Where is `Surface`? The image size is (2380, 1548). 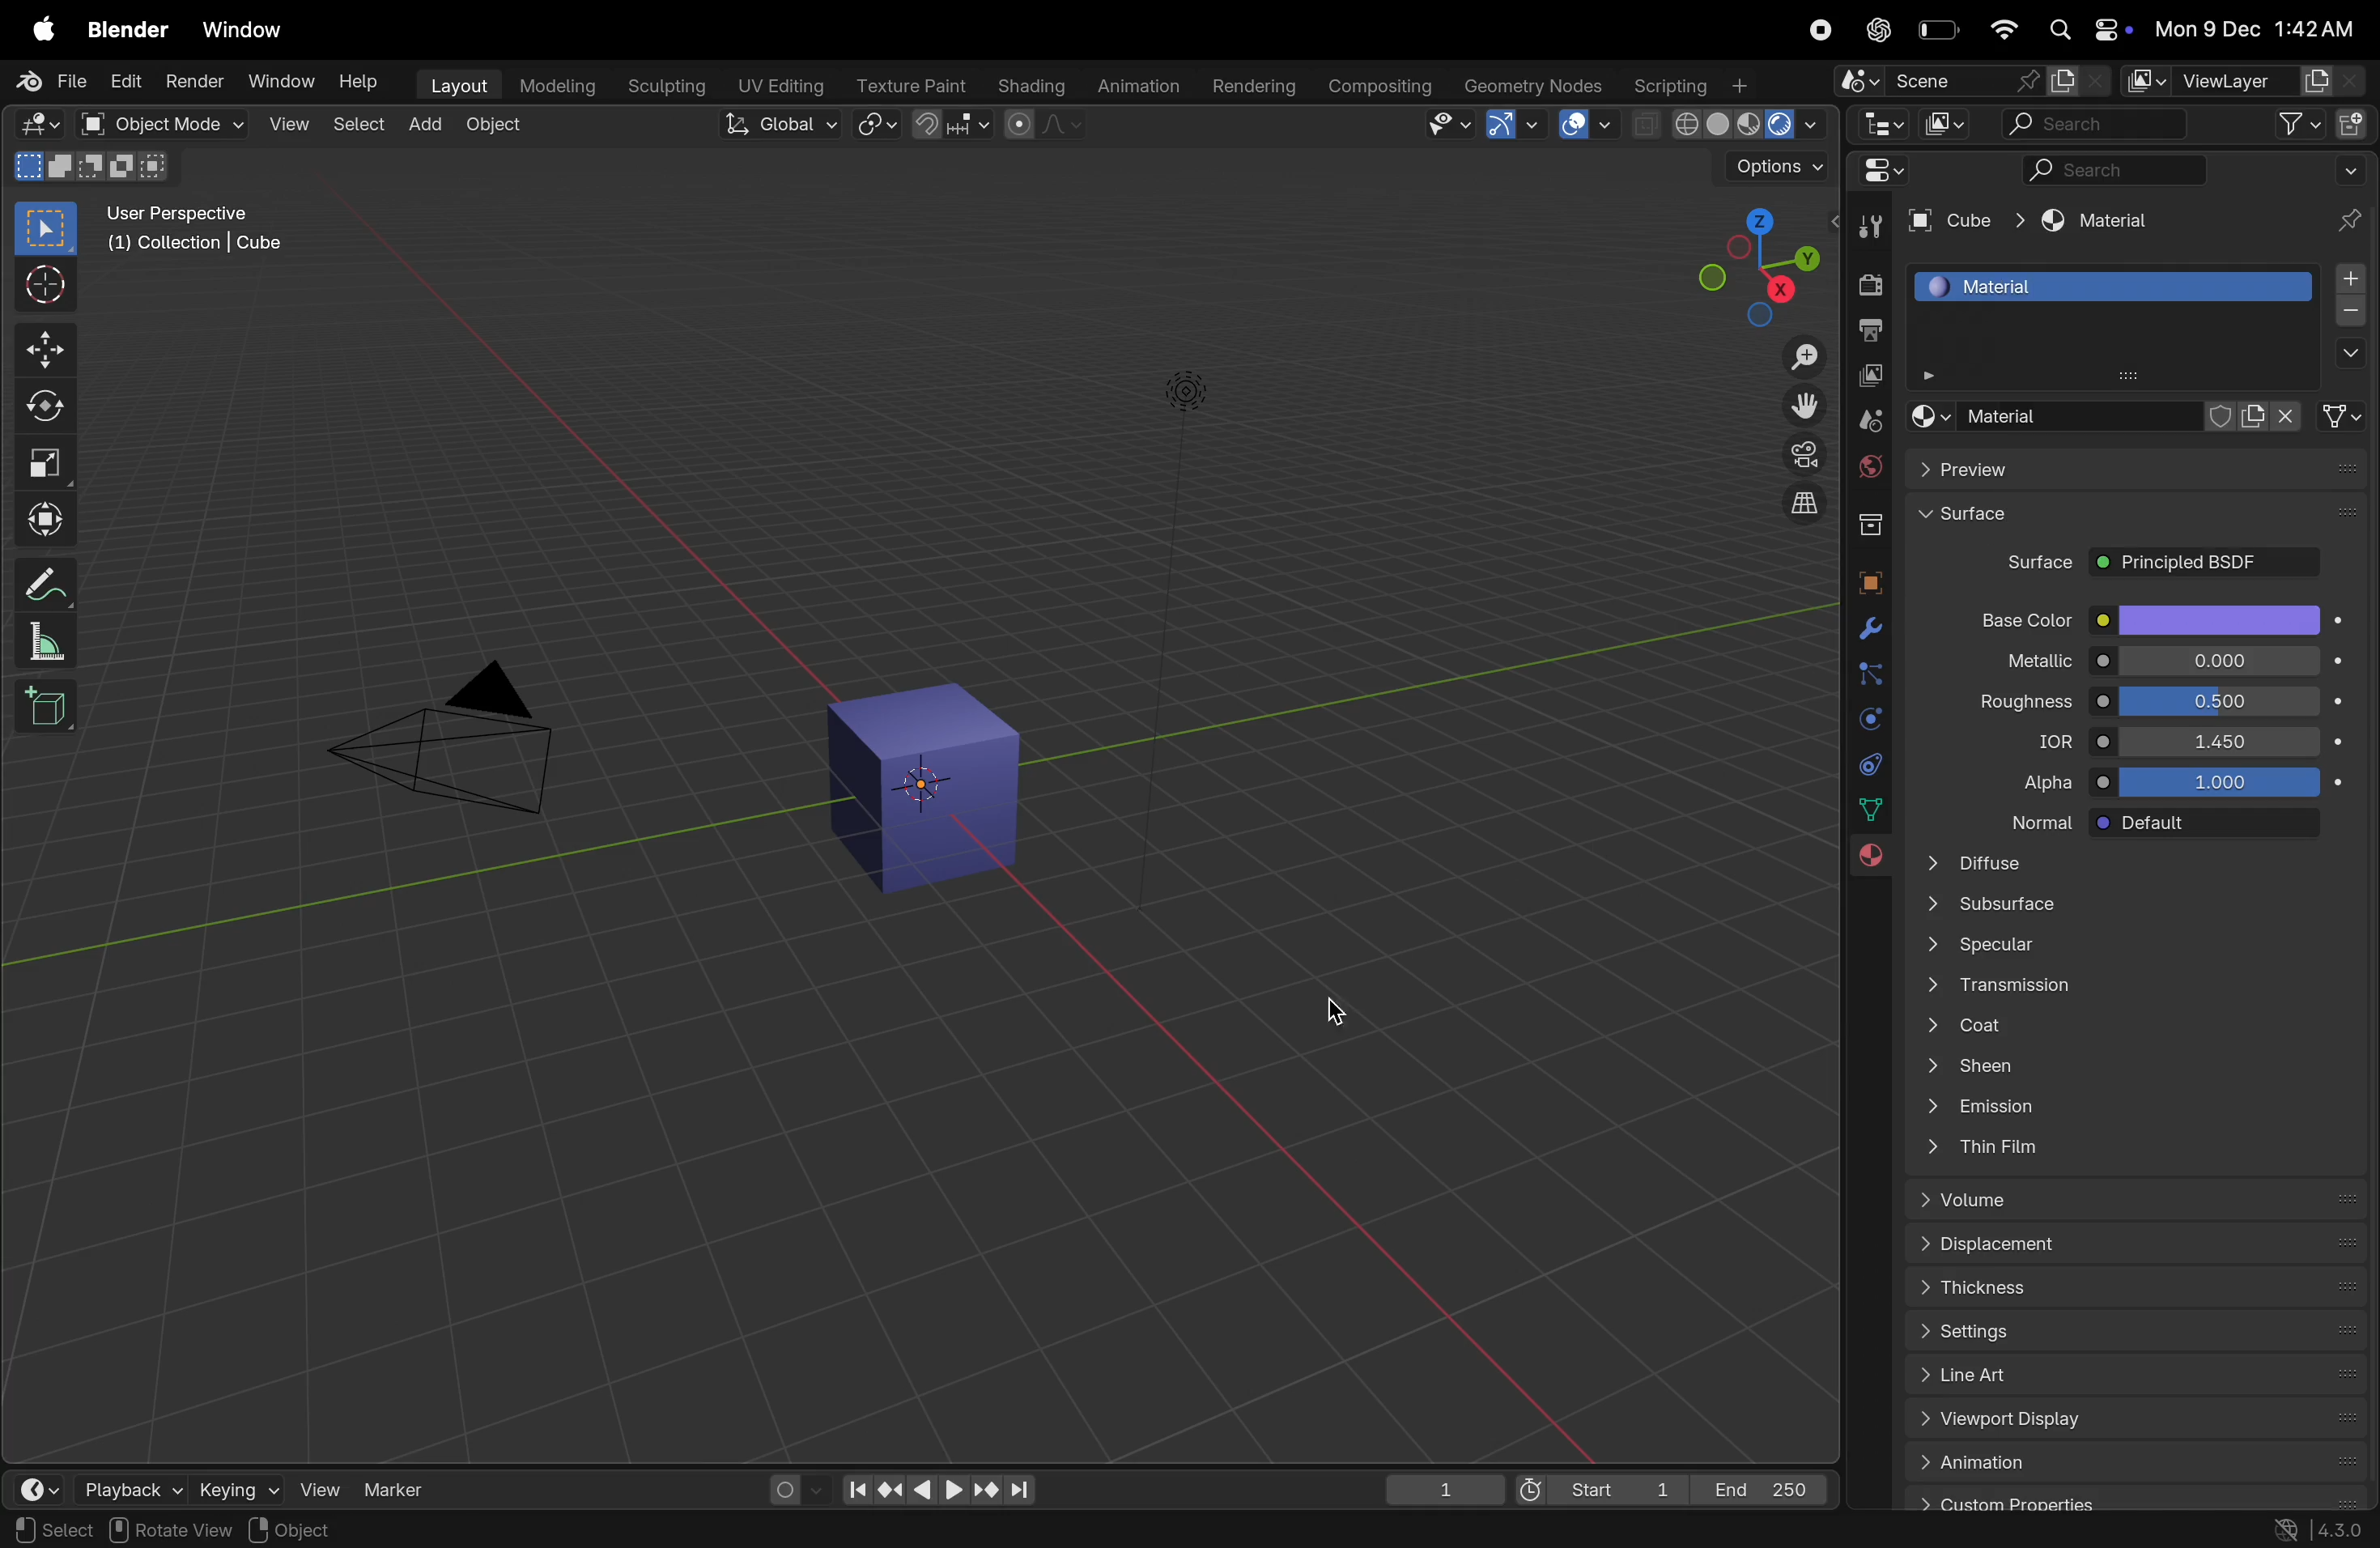
Surface is located at coordinates (2037, 564).